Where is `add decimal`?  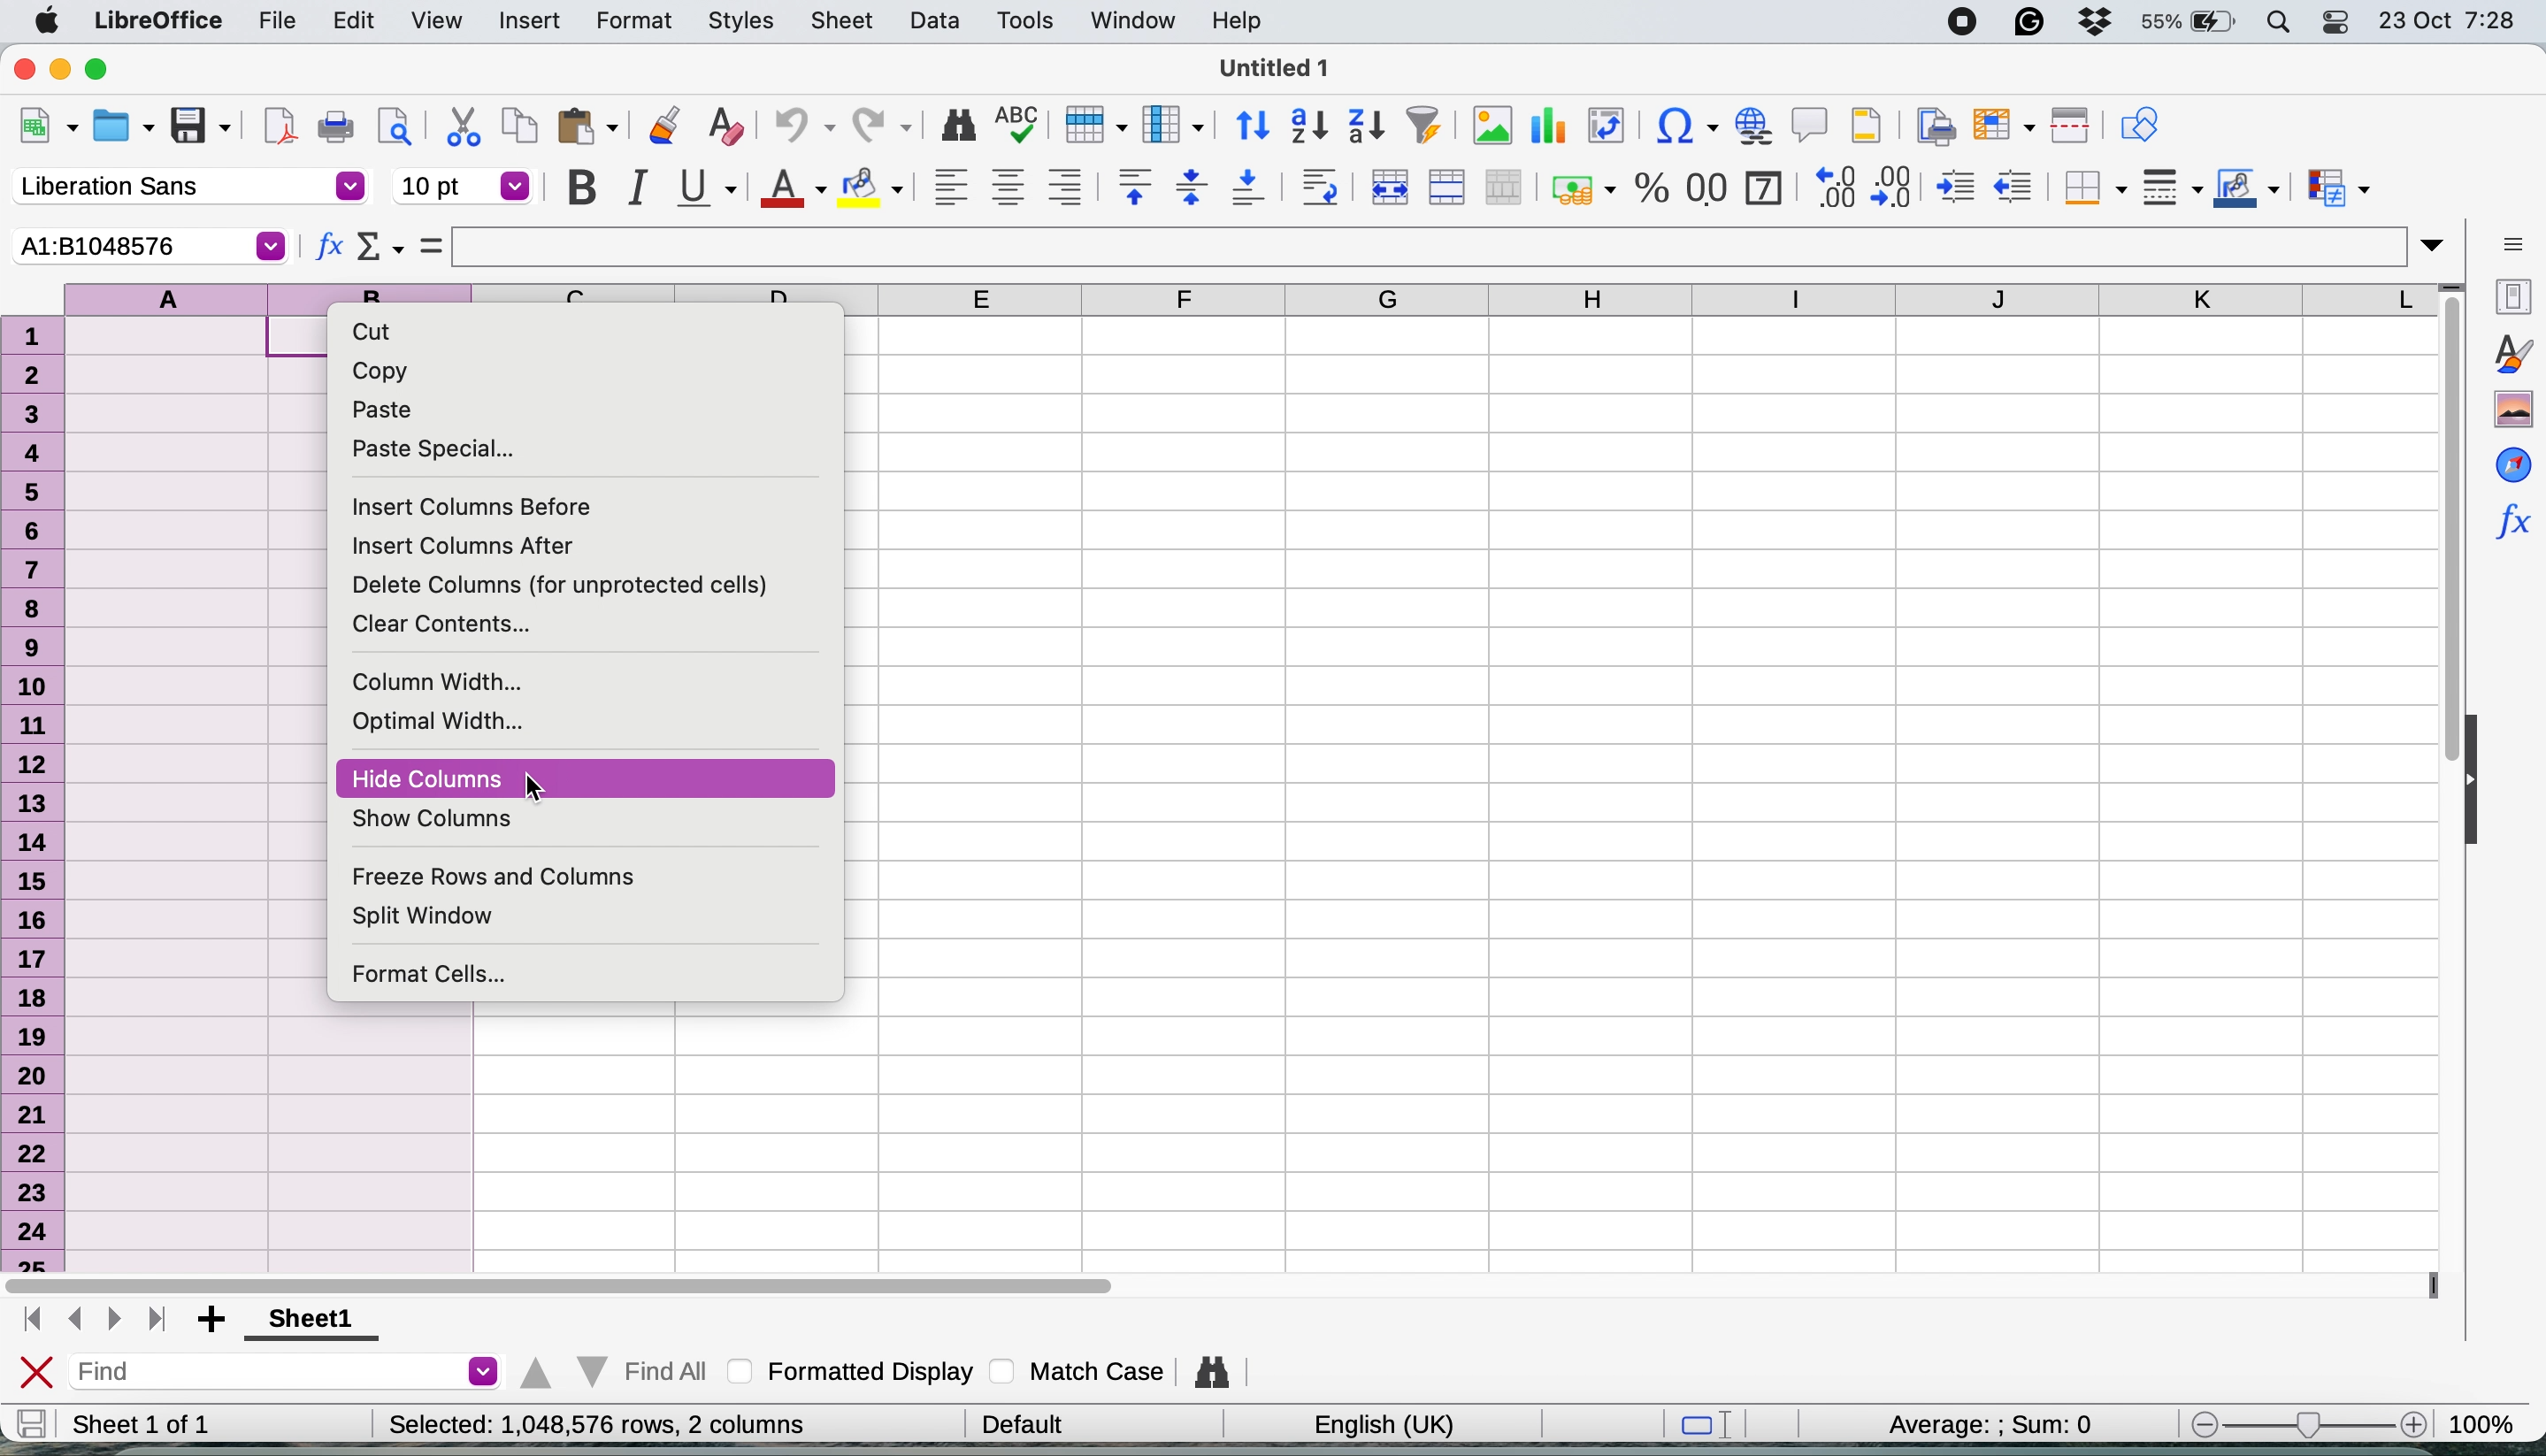
add decimal is located at coordinates (1834, 185).